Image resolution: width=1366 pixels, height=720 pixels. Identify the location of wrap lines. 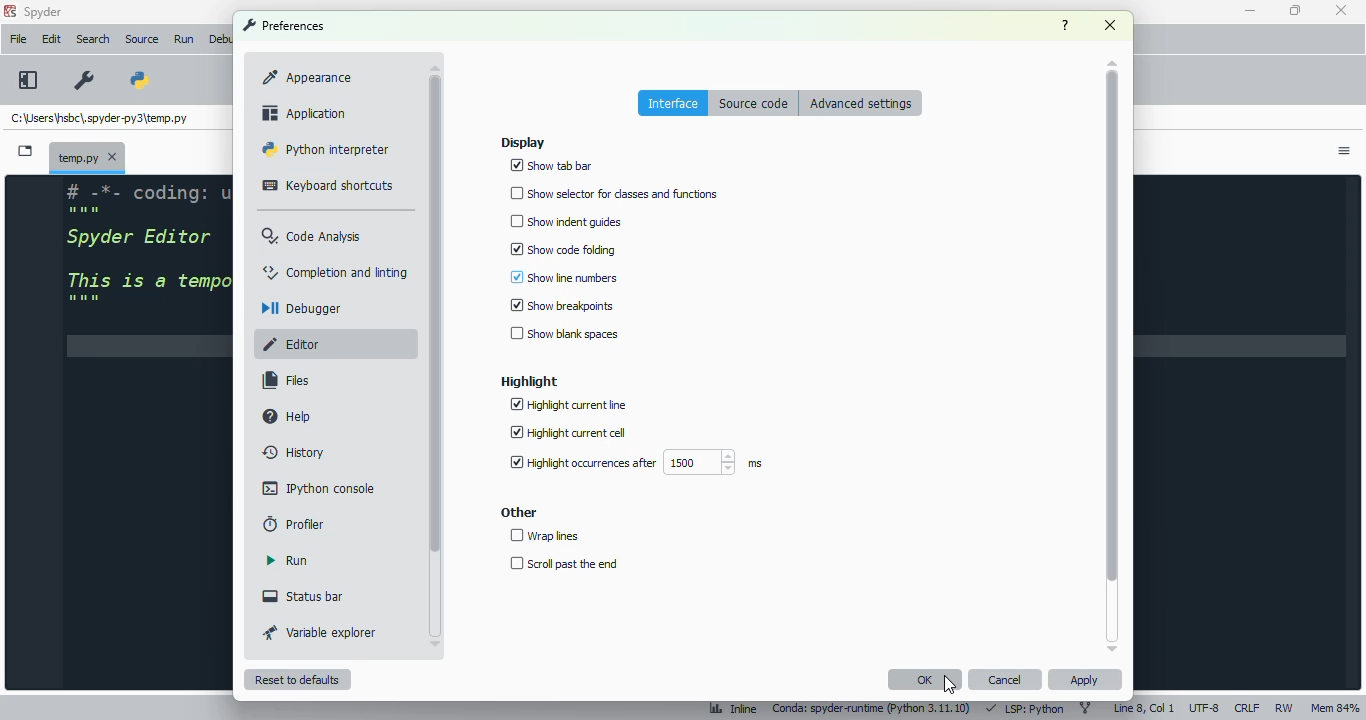
(544, 535).